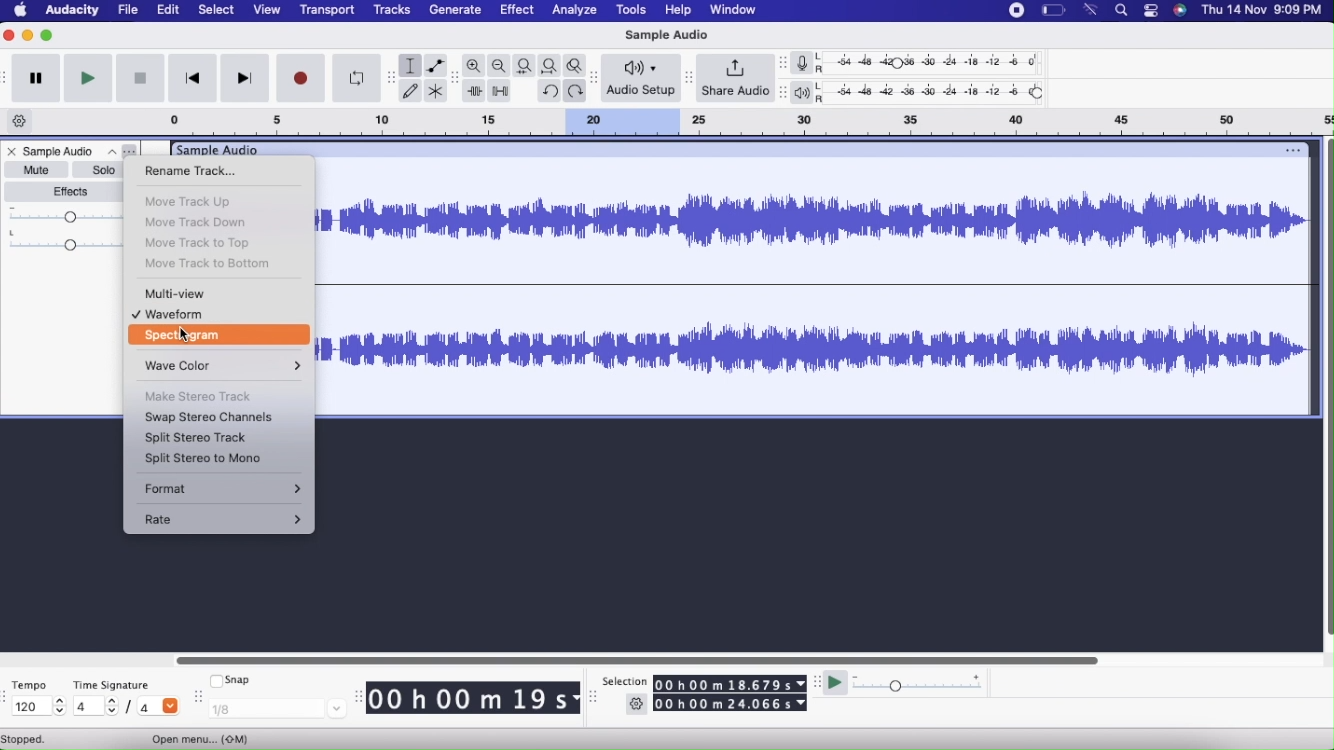 The width and height of the screenshot is (1334, 750). What do you see at coordinates (687, 79) in the screenshot?
I see `move toolbar` at bounding box center [687, 79].